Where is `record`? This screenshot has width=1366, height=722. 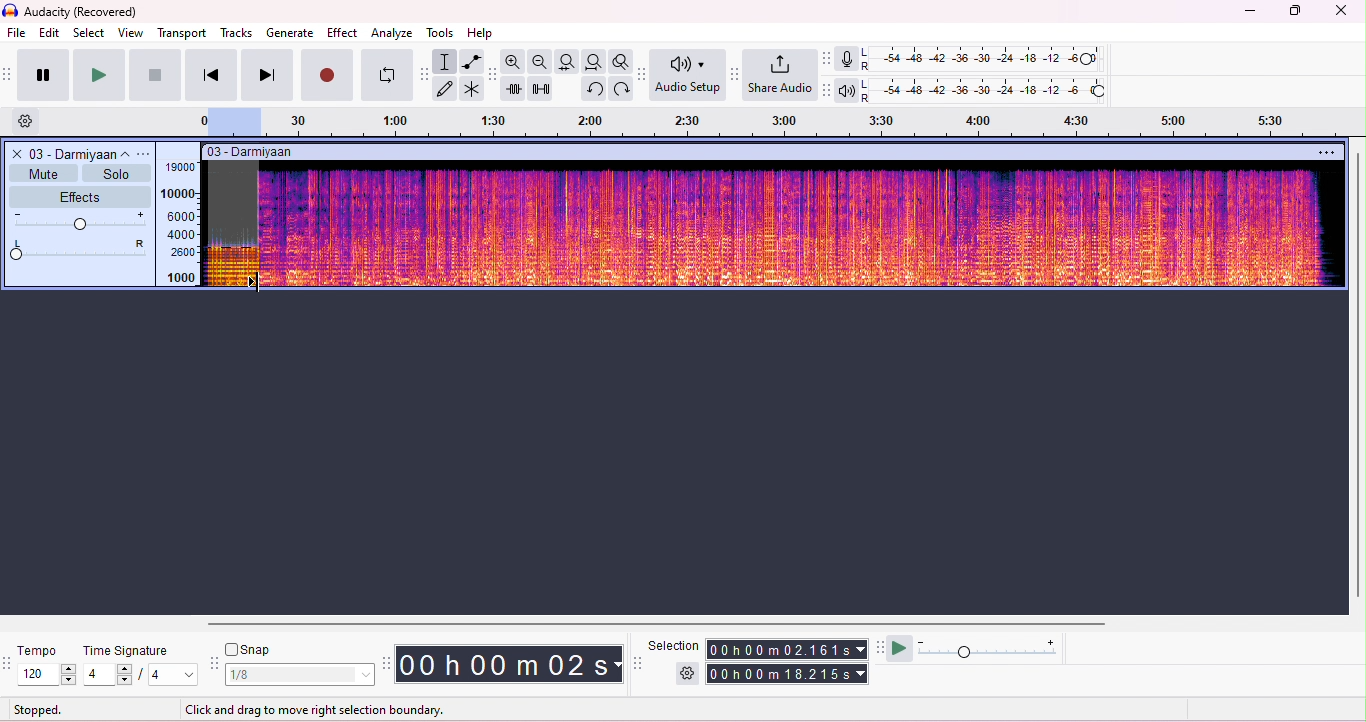 record is located at coordinates (326, 73).